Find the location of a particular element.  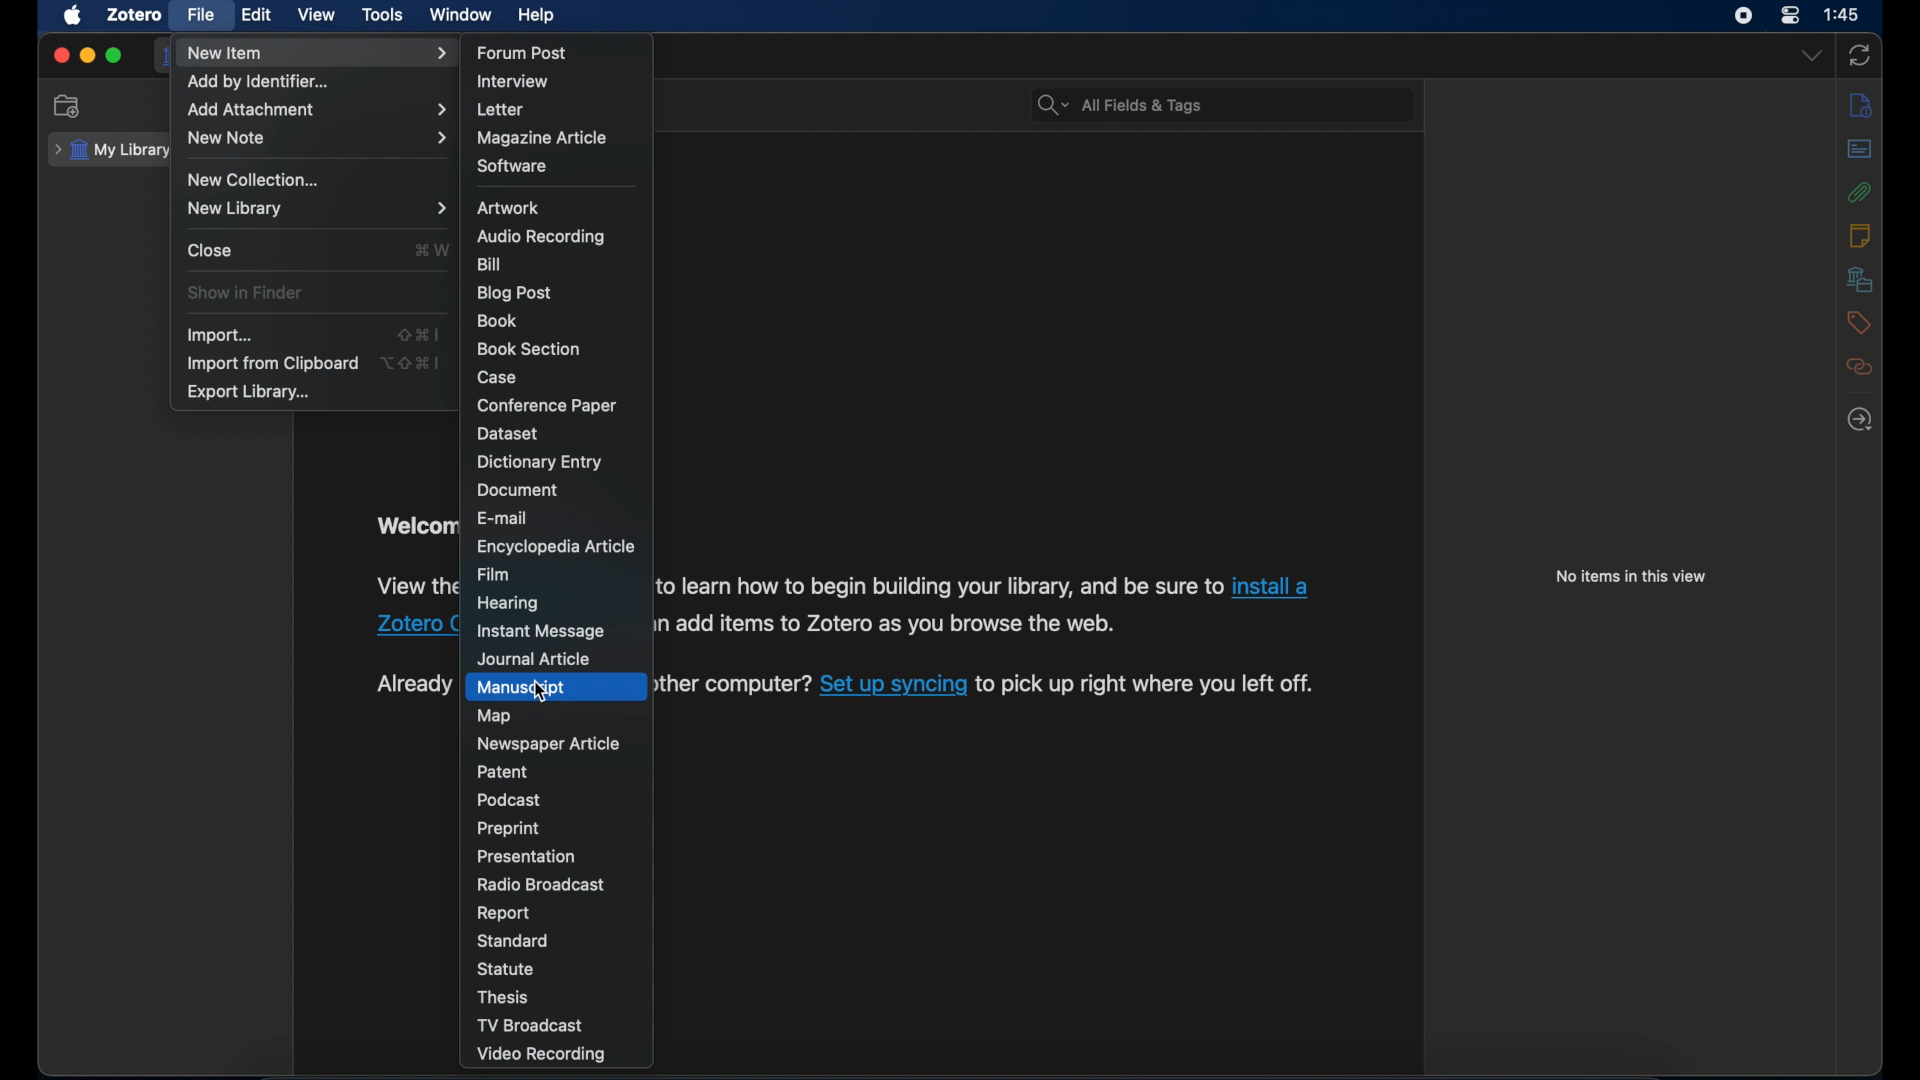

show in finder is located at coordinates (247, 293).